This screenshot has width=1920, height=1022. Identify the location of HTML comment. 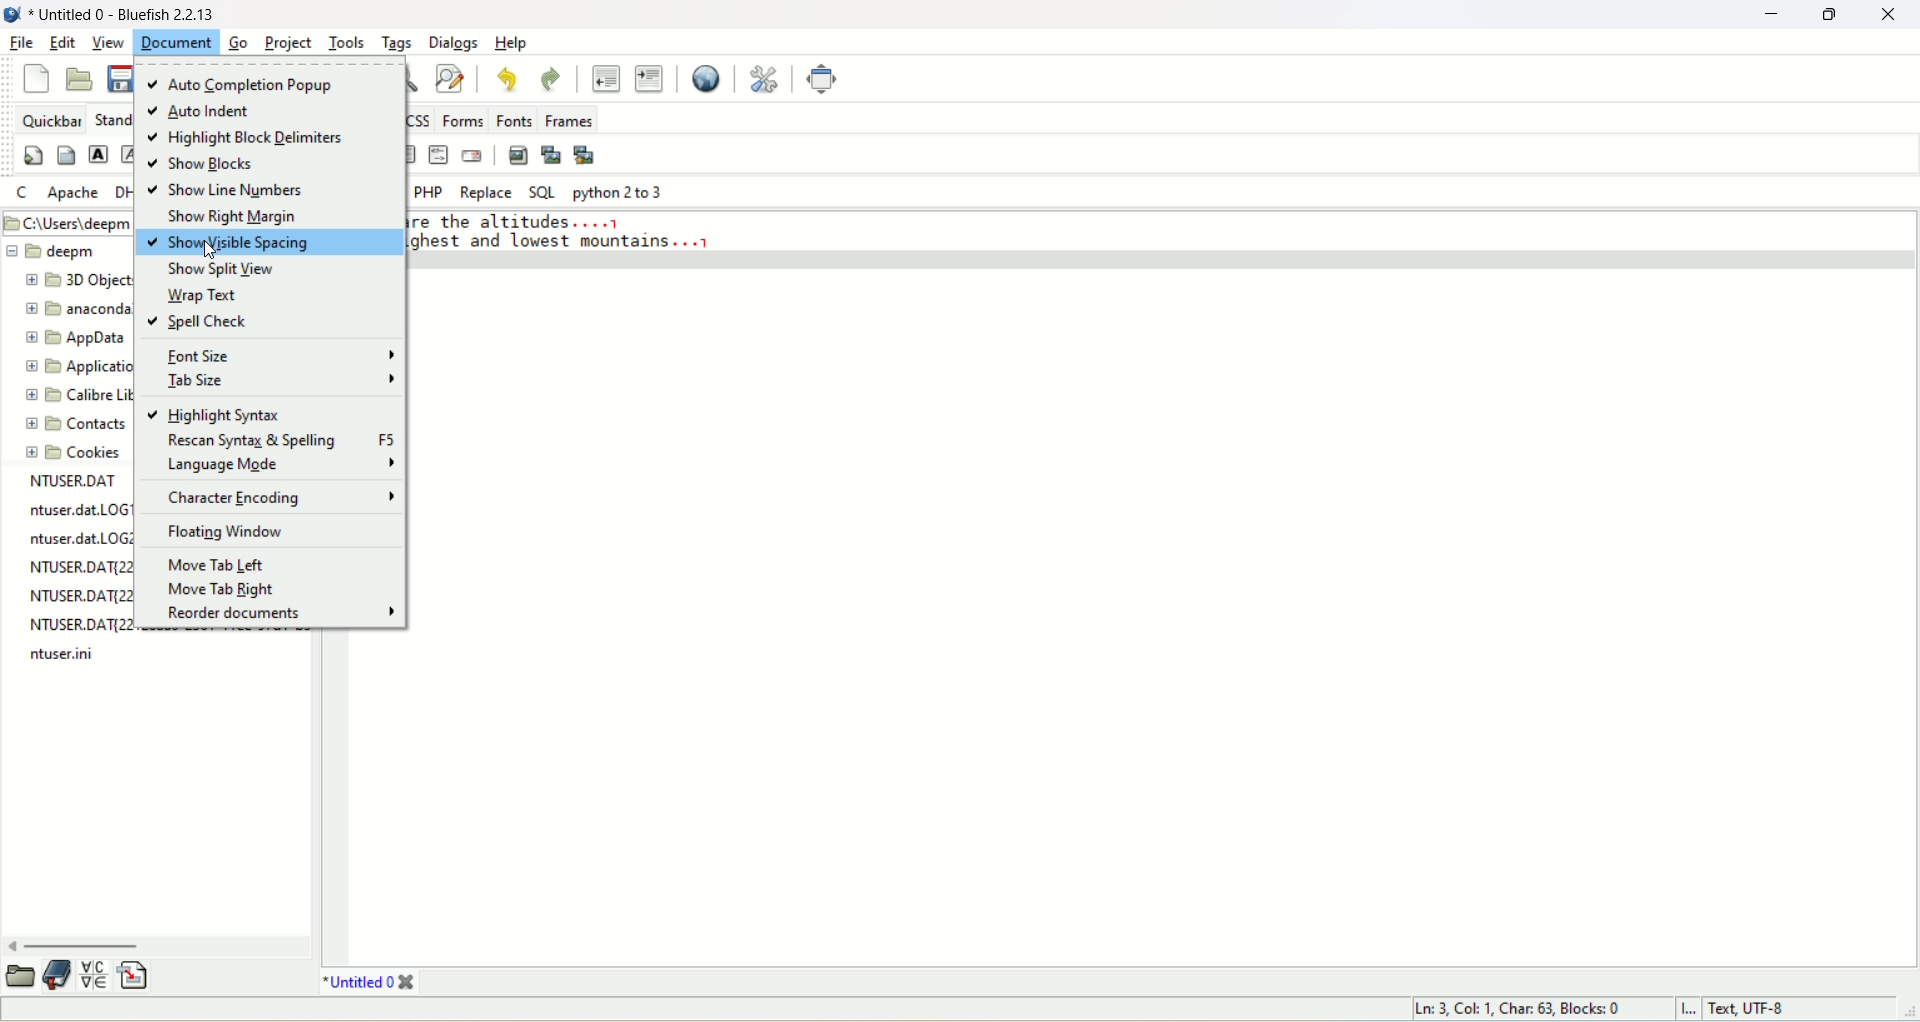
(439, 155).